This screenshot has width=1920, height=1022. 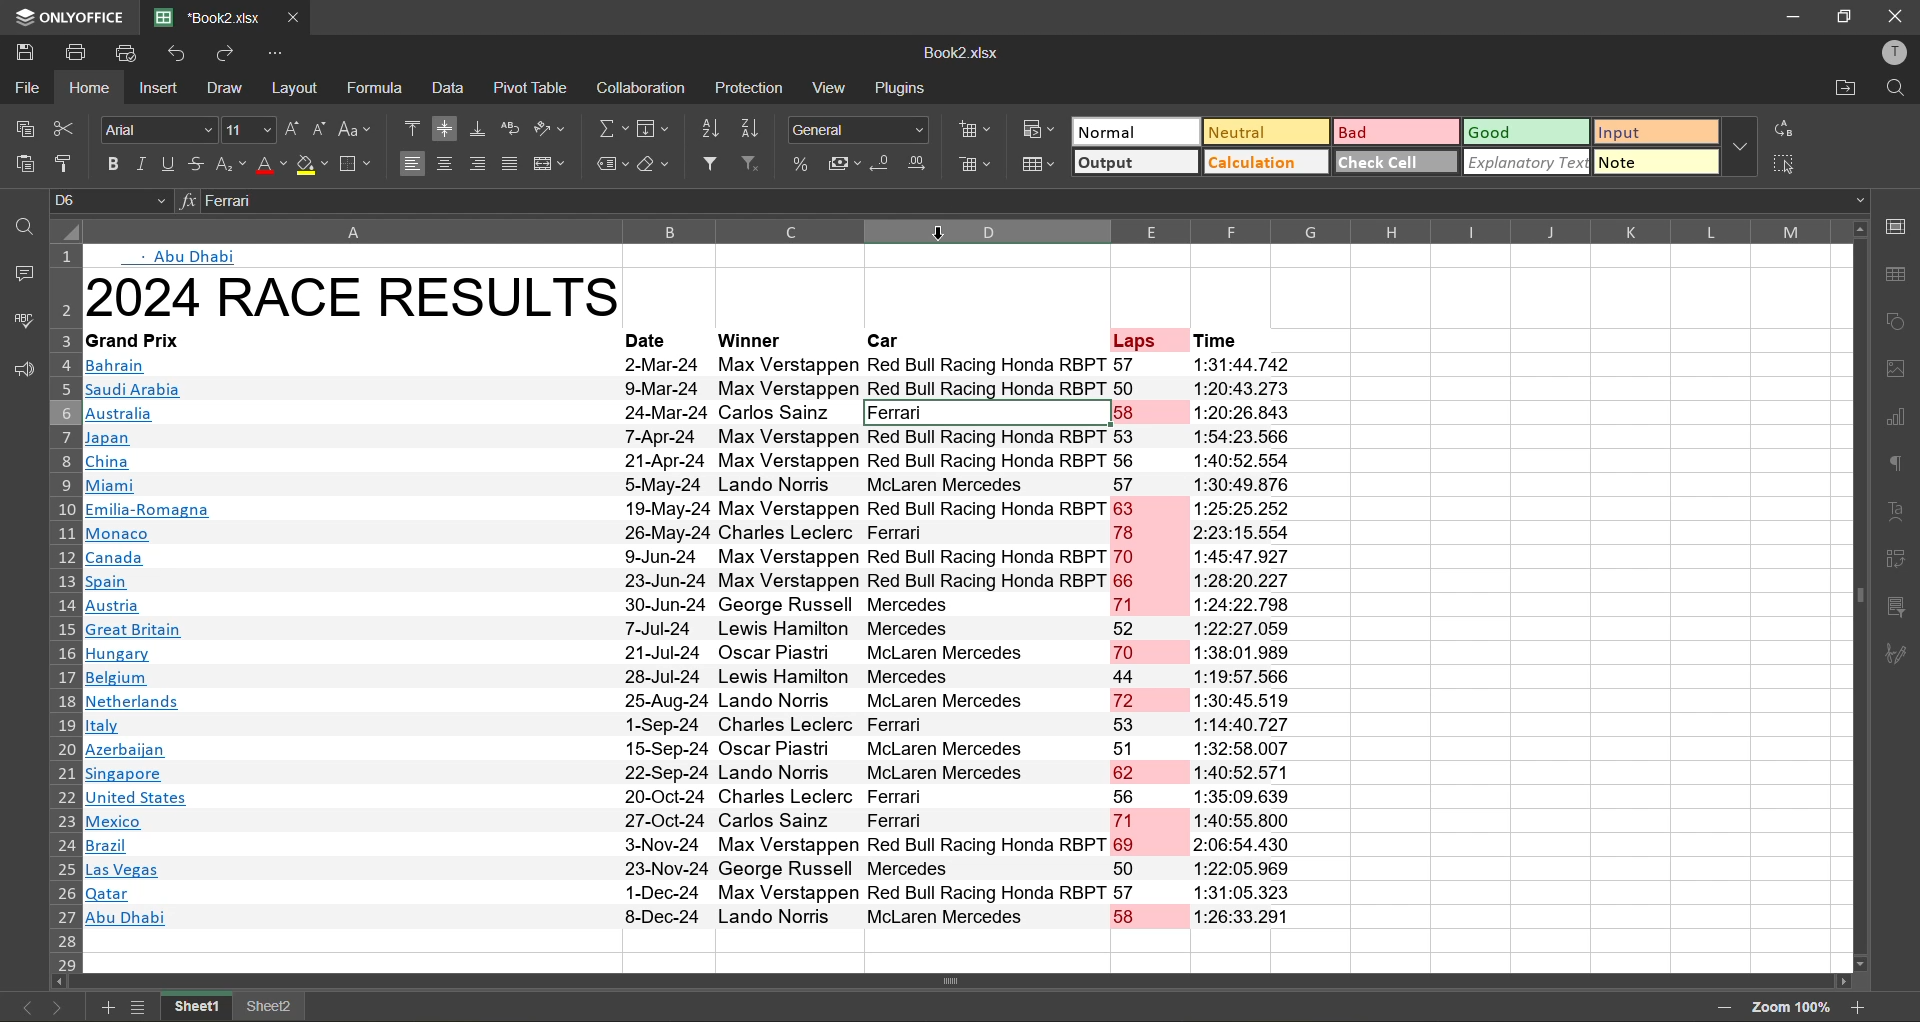 What do you see at coordinates (1222, 341) in the screenshot?
I see `Time` at bounding box center [1222, 341].